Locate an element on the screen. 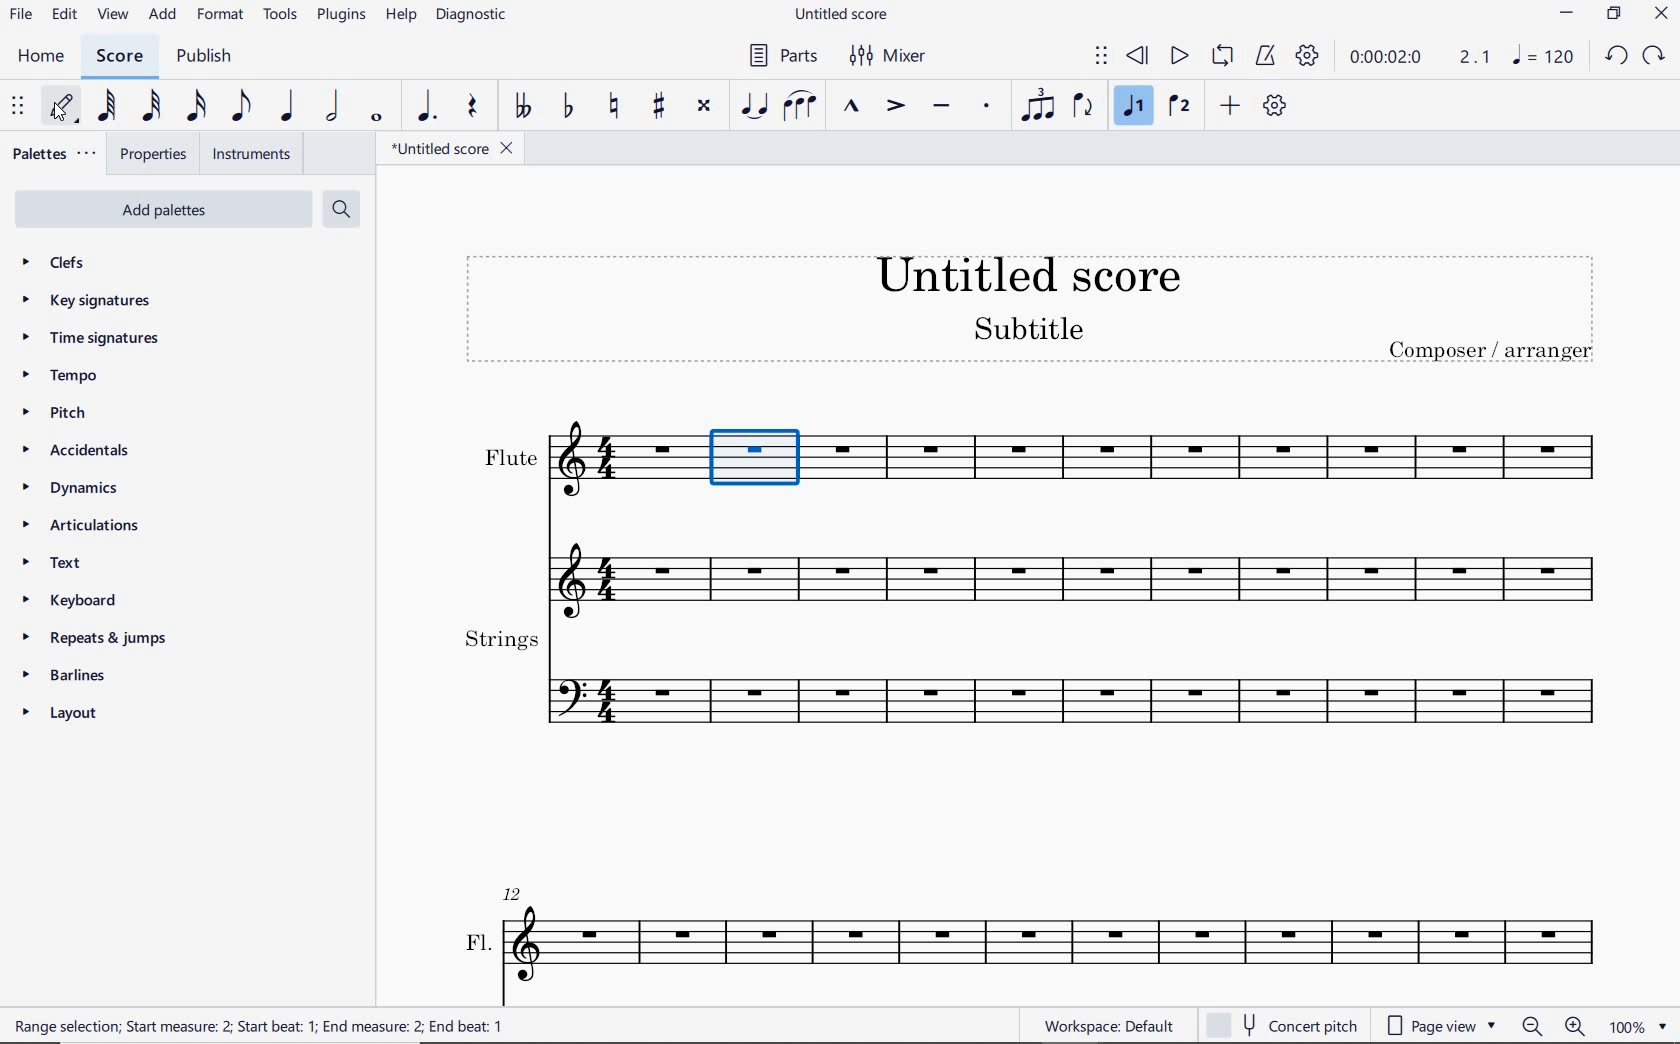  barlines is located at coordinates (76, 679).